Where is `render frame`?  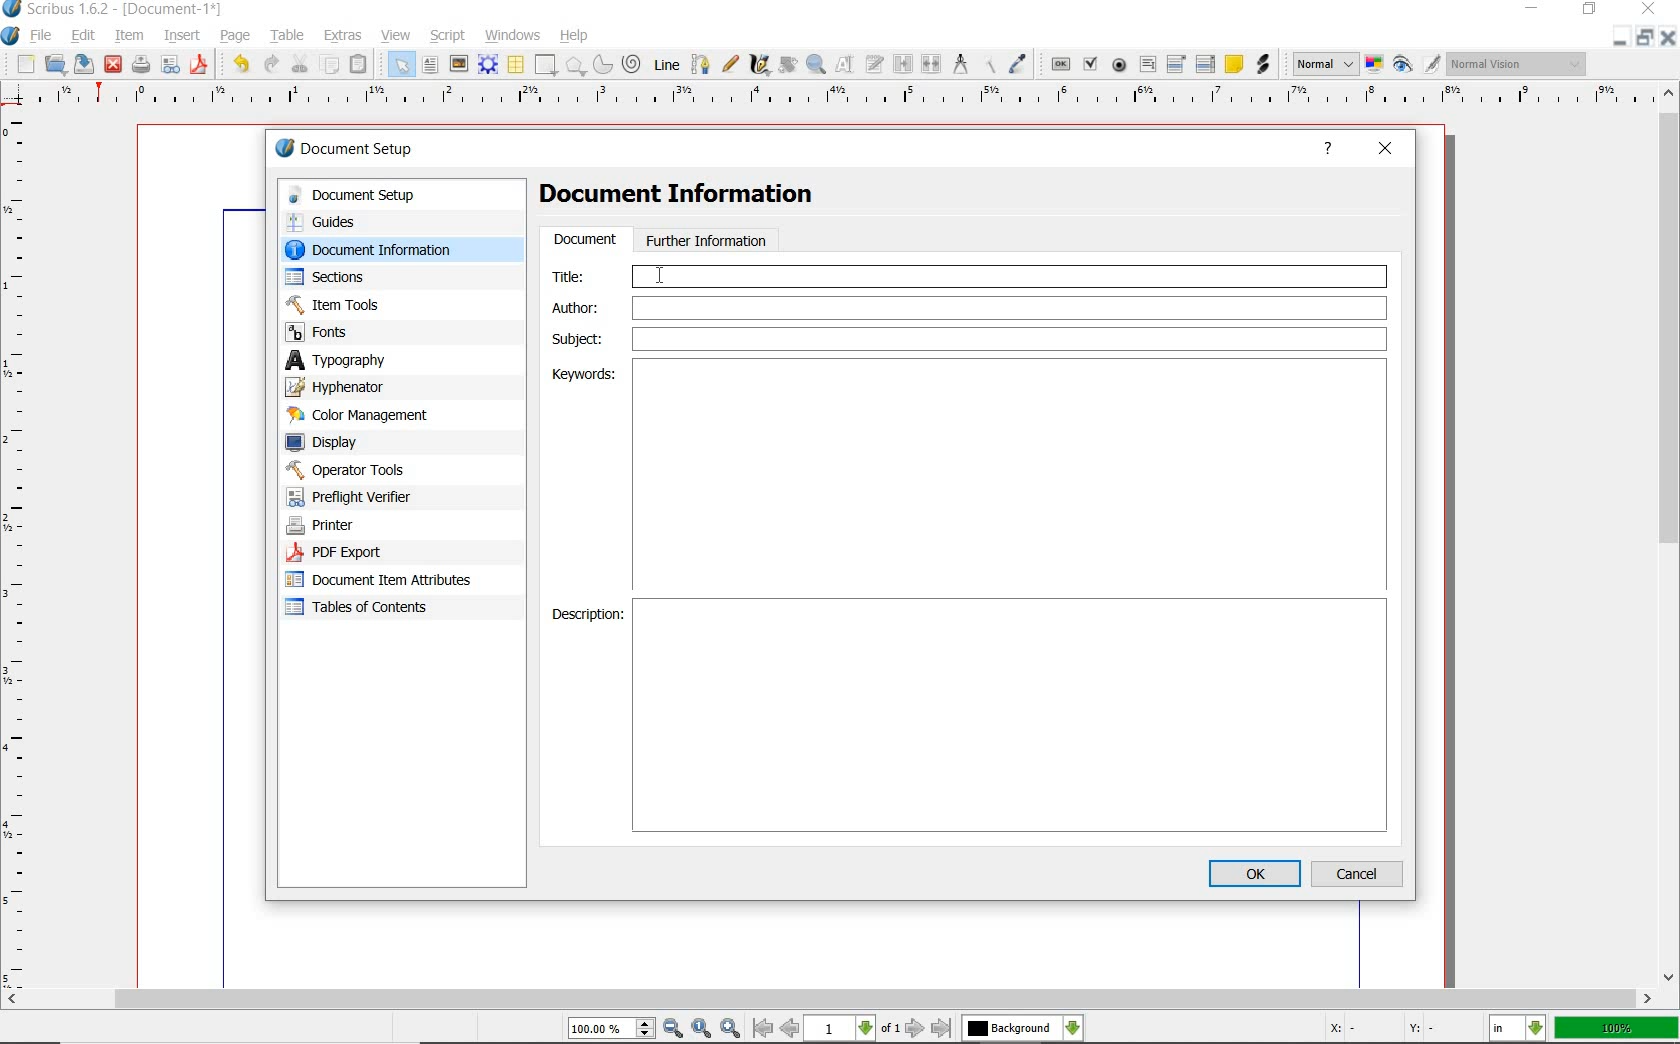
render frame is located at coordinates (488, 65).